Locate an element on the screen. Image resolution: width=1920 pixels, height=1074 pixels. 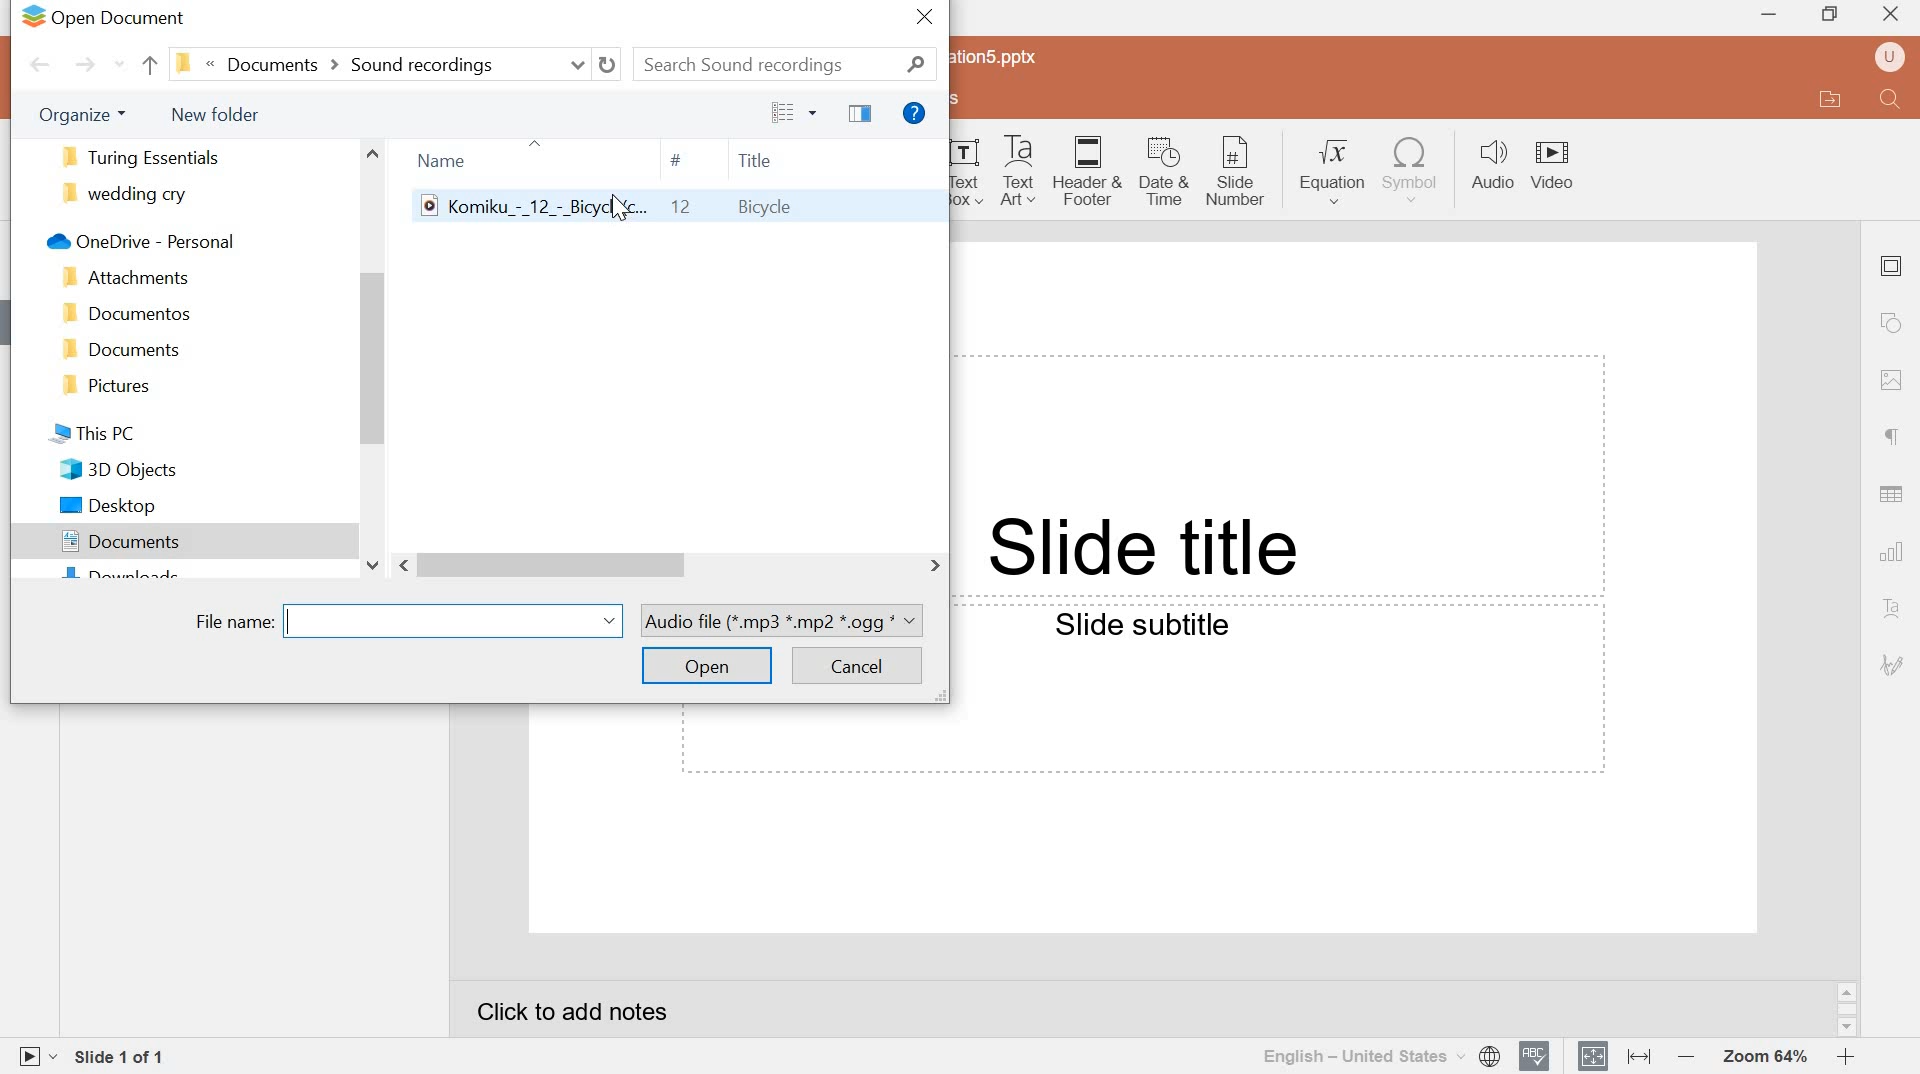
select document language is located at coordinates (1381, 1056).